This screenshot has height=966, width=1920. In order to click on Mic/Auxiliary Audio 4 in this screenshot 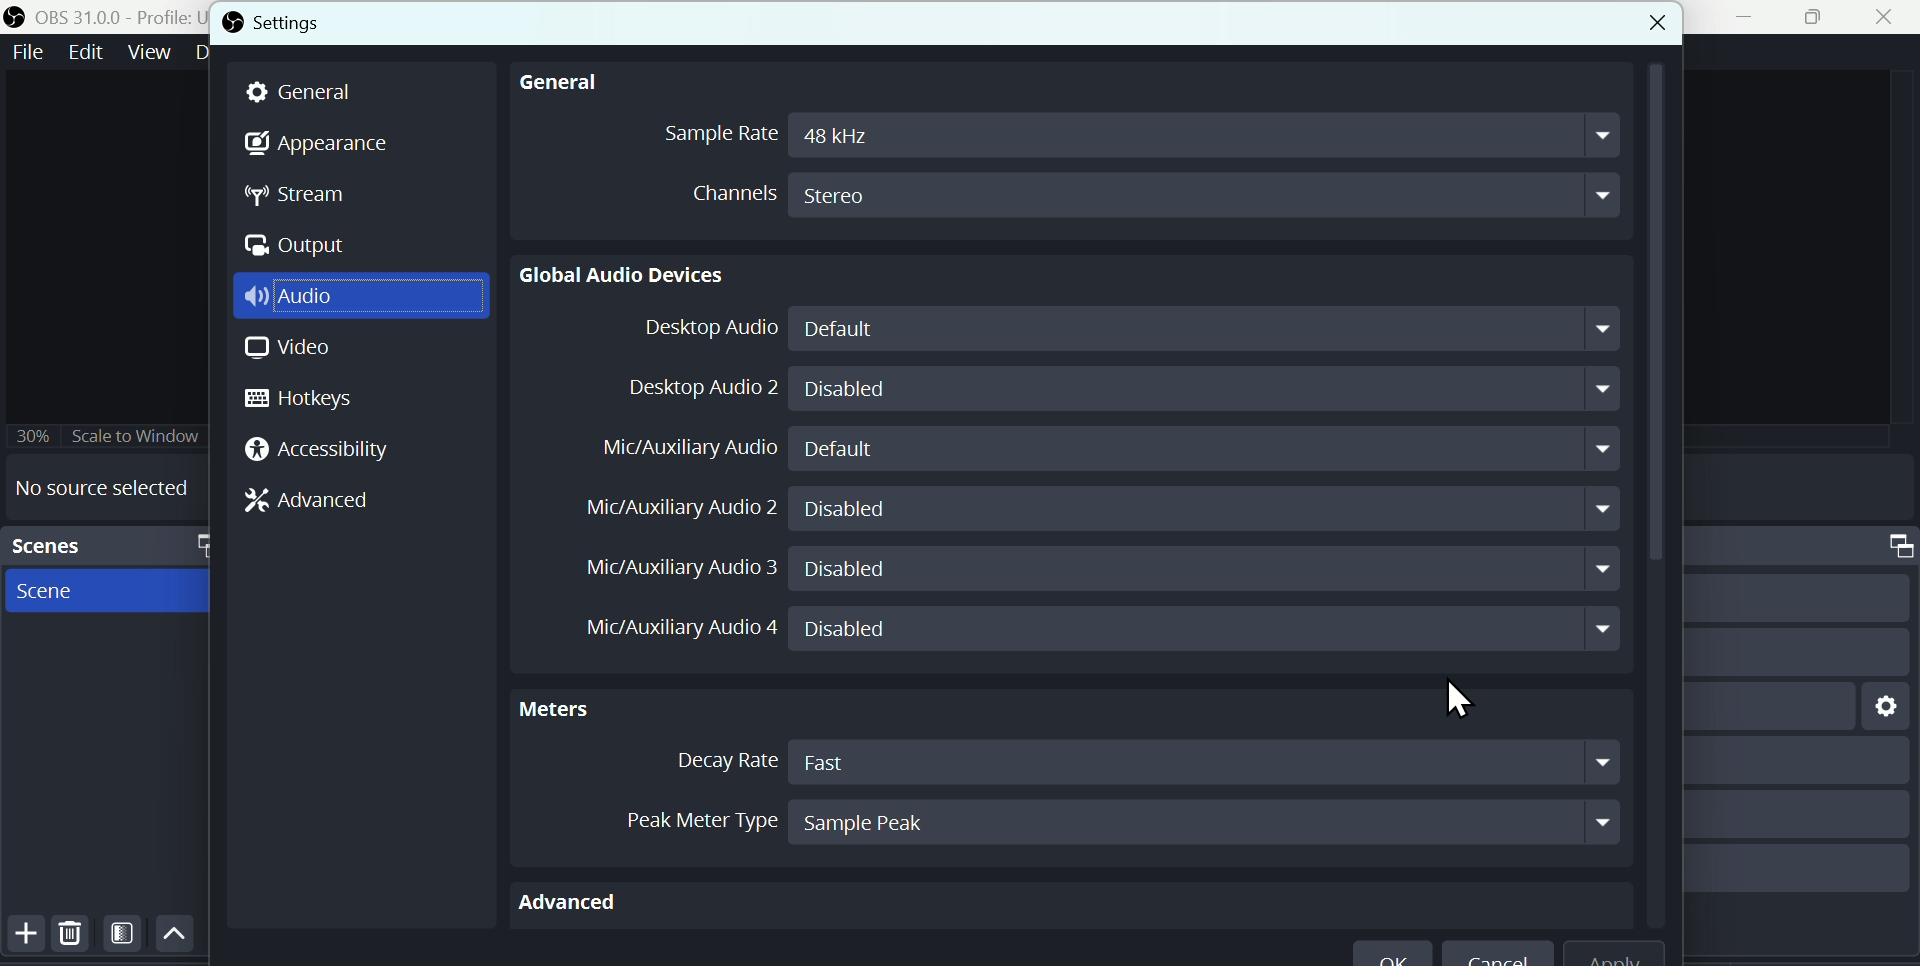, I will do `click(679, 625)`.